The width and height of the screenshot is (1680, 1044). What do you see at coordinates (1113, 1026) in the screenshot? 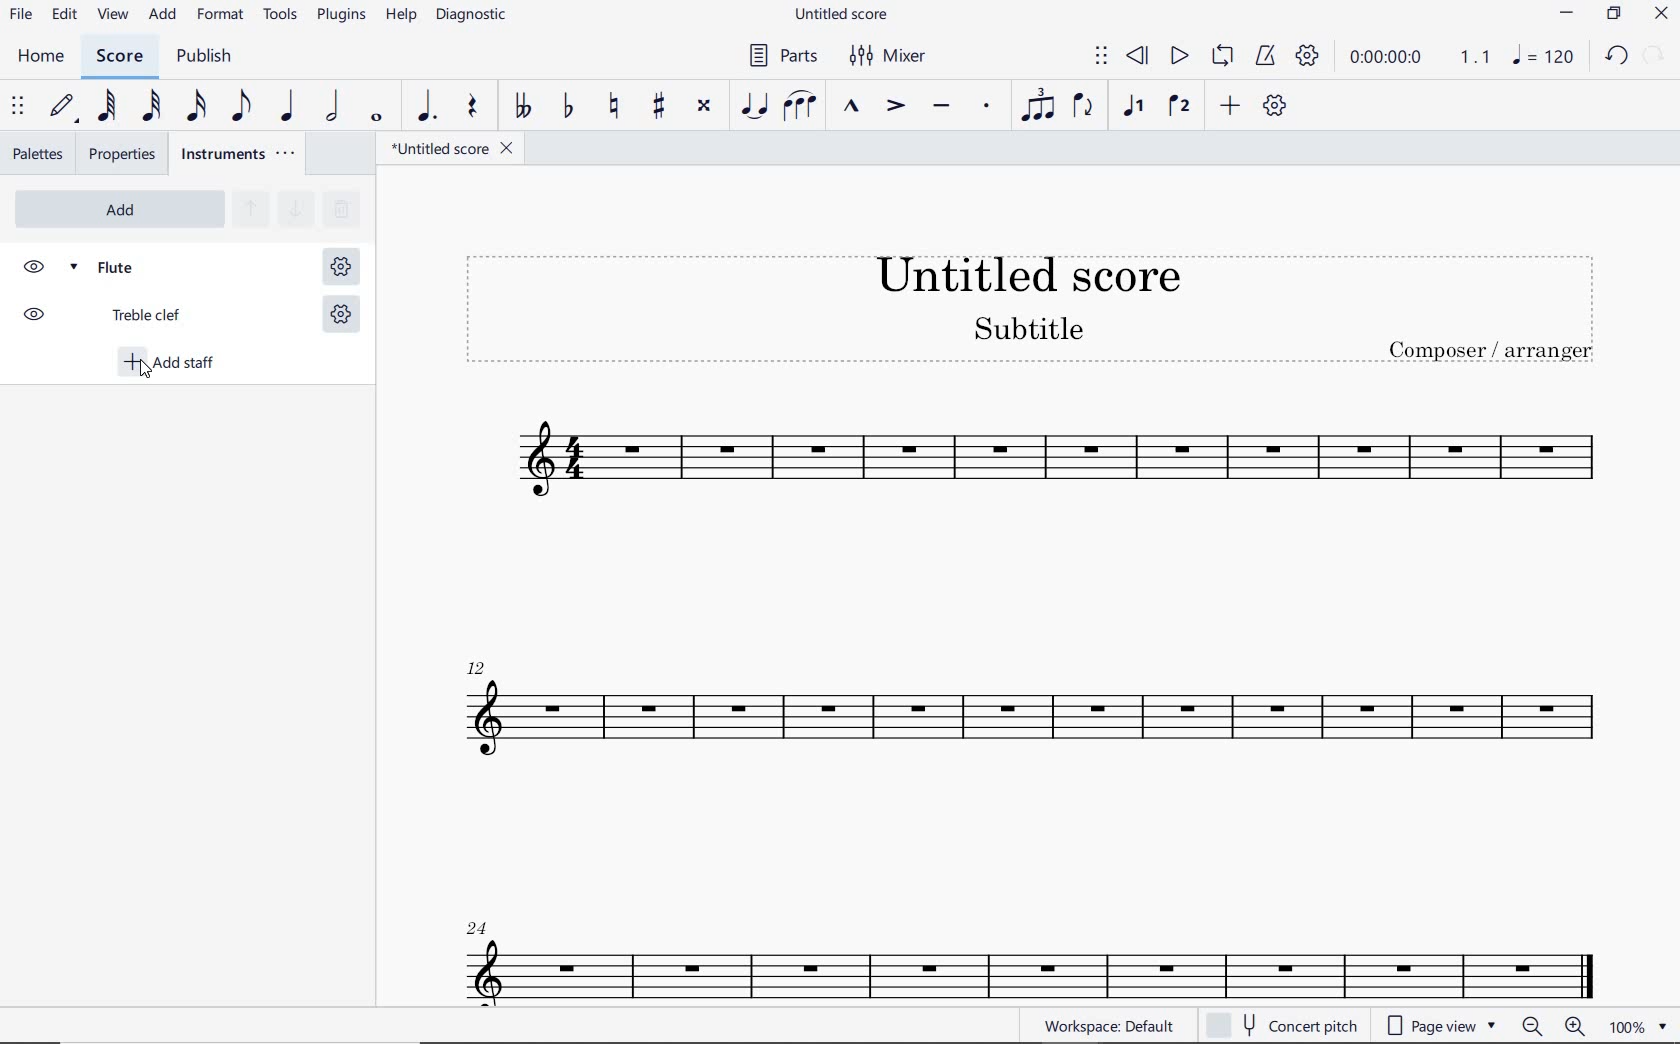
I see `WORKSPACE: DEFAULT` at bounding box center [1113, 1026].